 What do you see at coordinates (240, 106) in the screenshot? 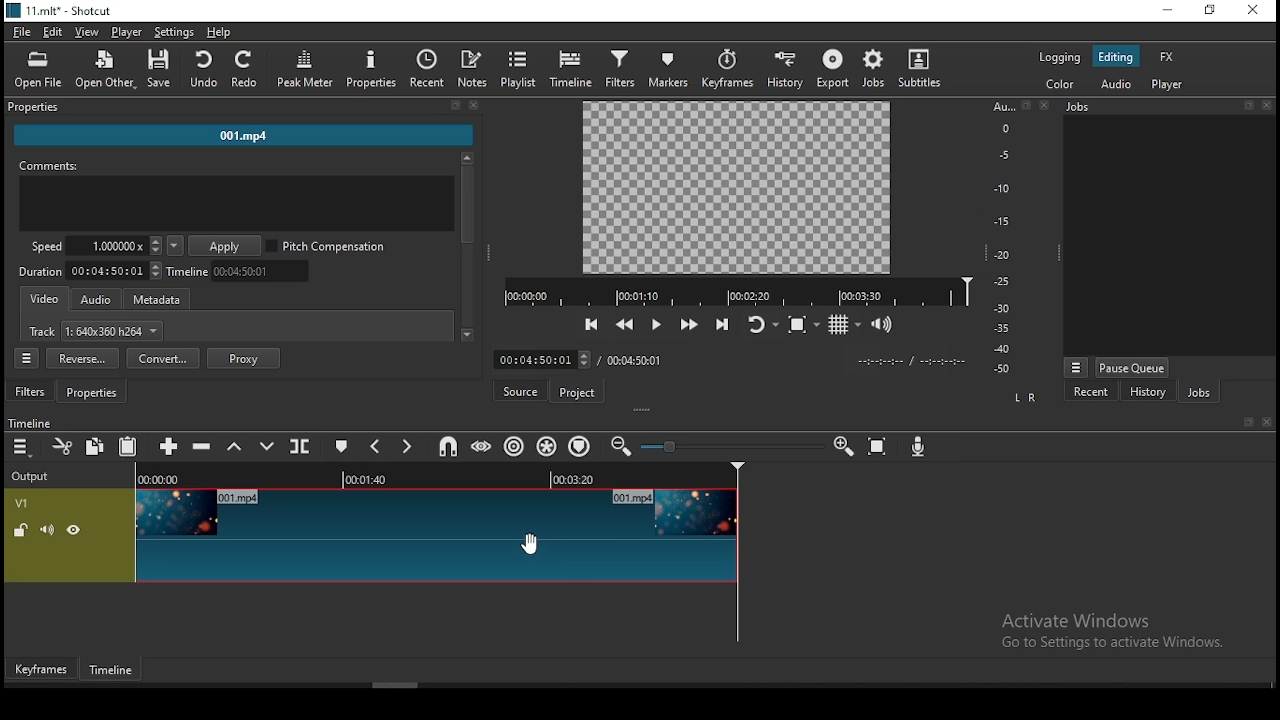
I see `properties` at bounding box center [240, 106].